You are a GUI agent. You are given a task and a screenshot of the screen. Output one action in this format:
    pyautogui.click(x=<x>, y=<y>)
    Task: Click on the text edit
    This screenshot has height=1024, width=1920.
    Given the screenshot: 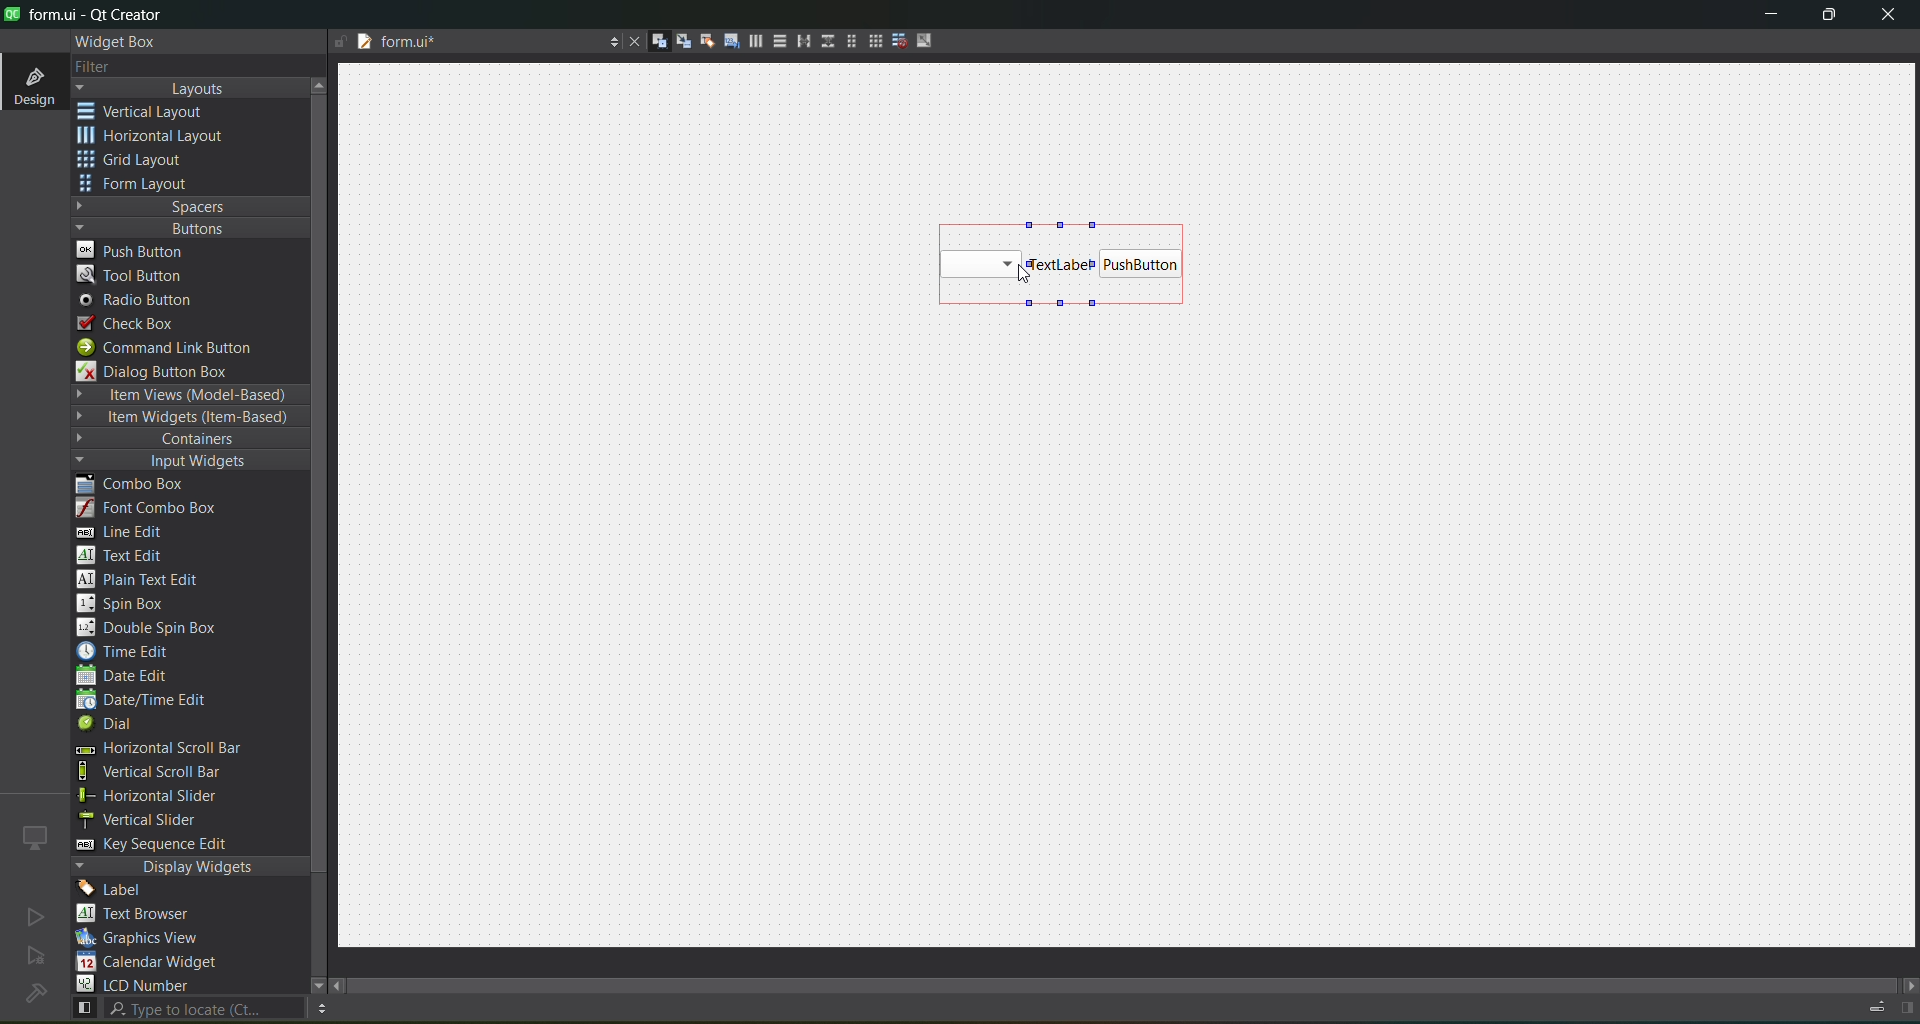 What is the action you would take?
    pyautogui.click(x=126, y=554)
    